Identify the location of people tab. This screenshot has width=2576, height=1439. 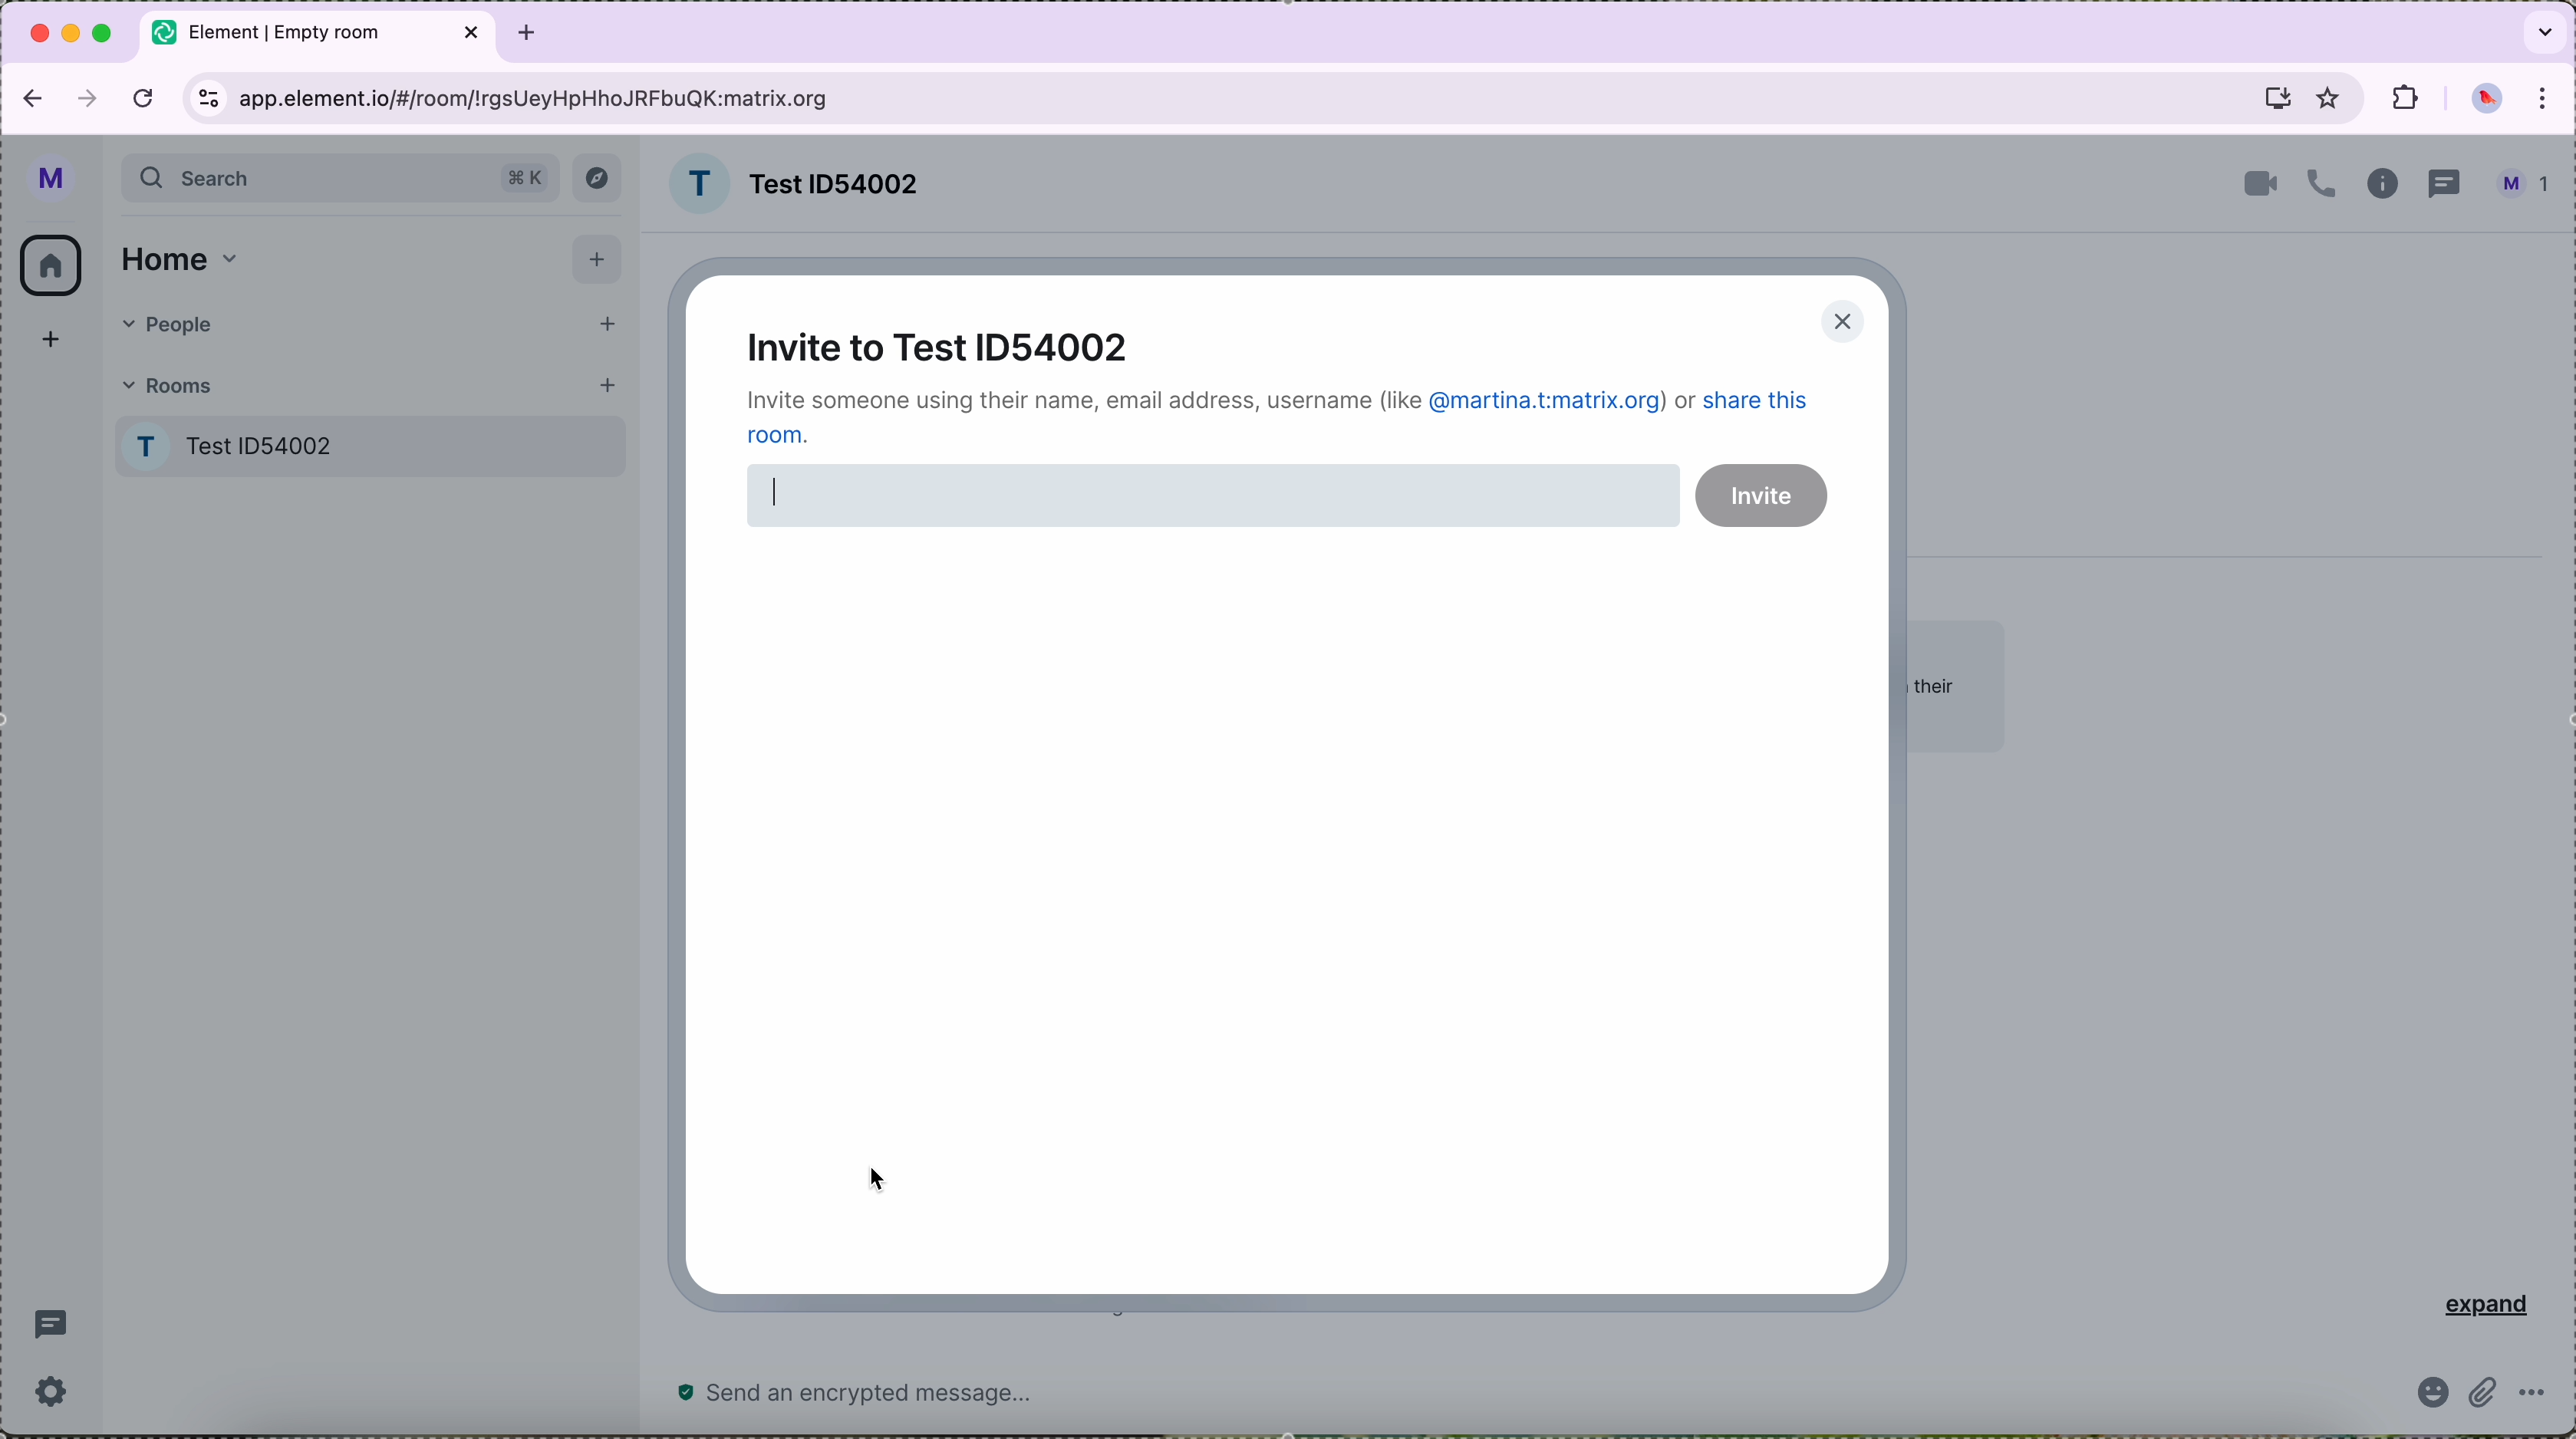
(367, 321).